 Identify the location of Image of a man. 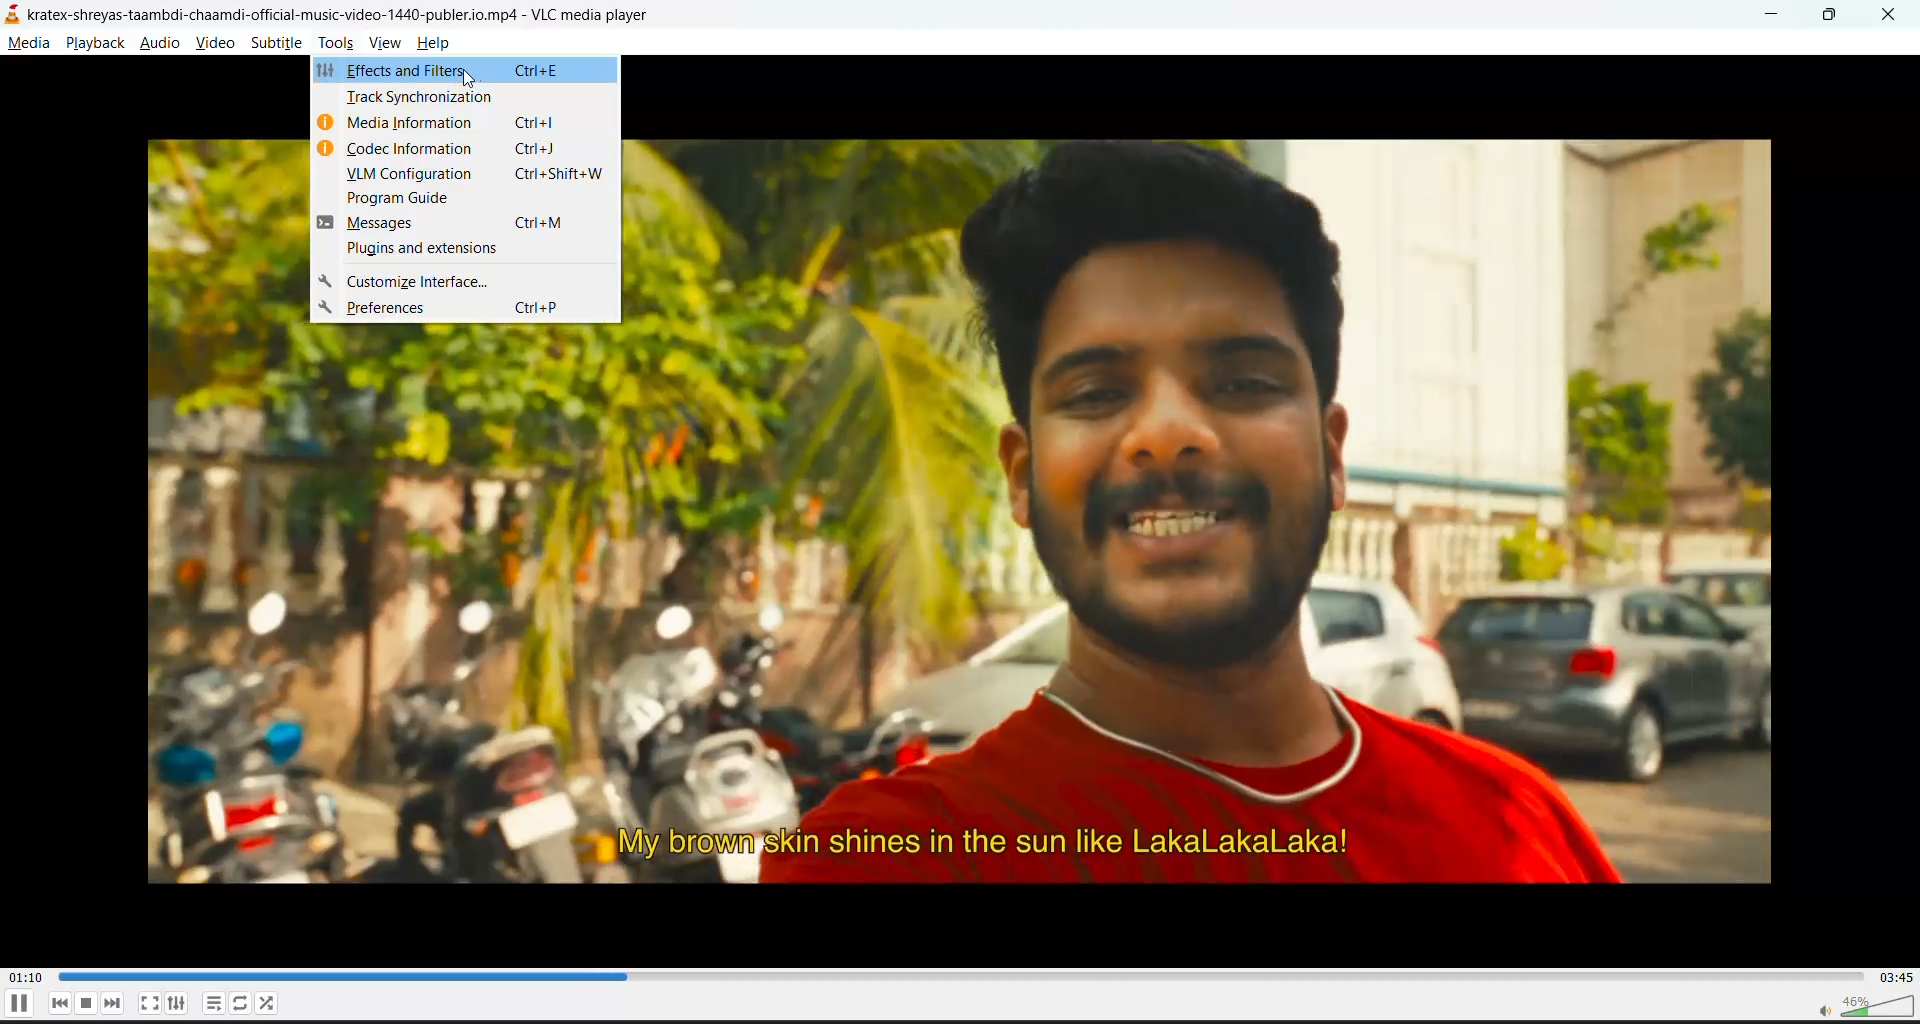
(1209, 472).